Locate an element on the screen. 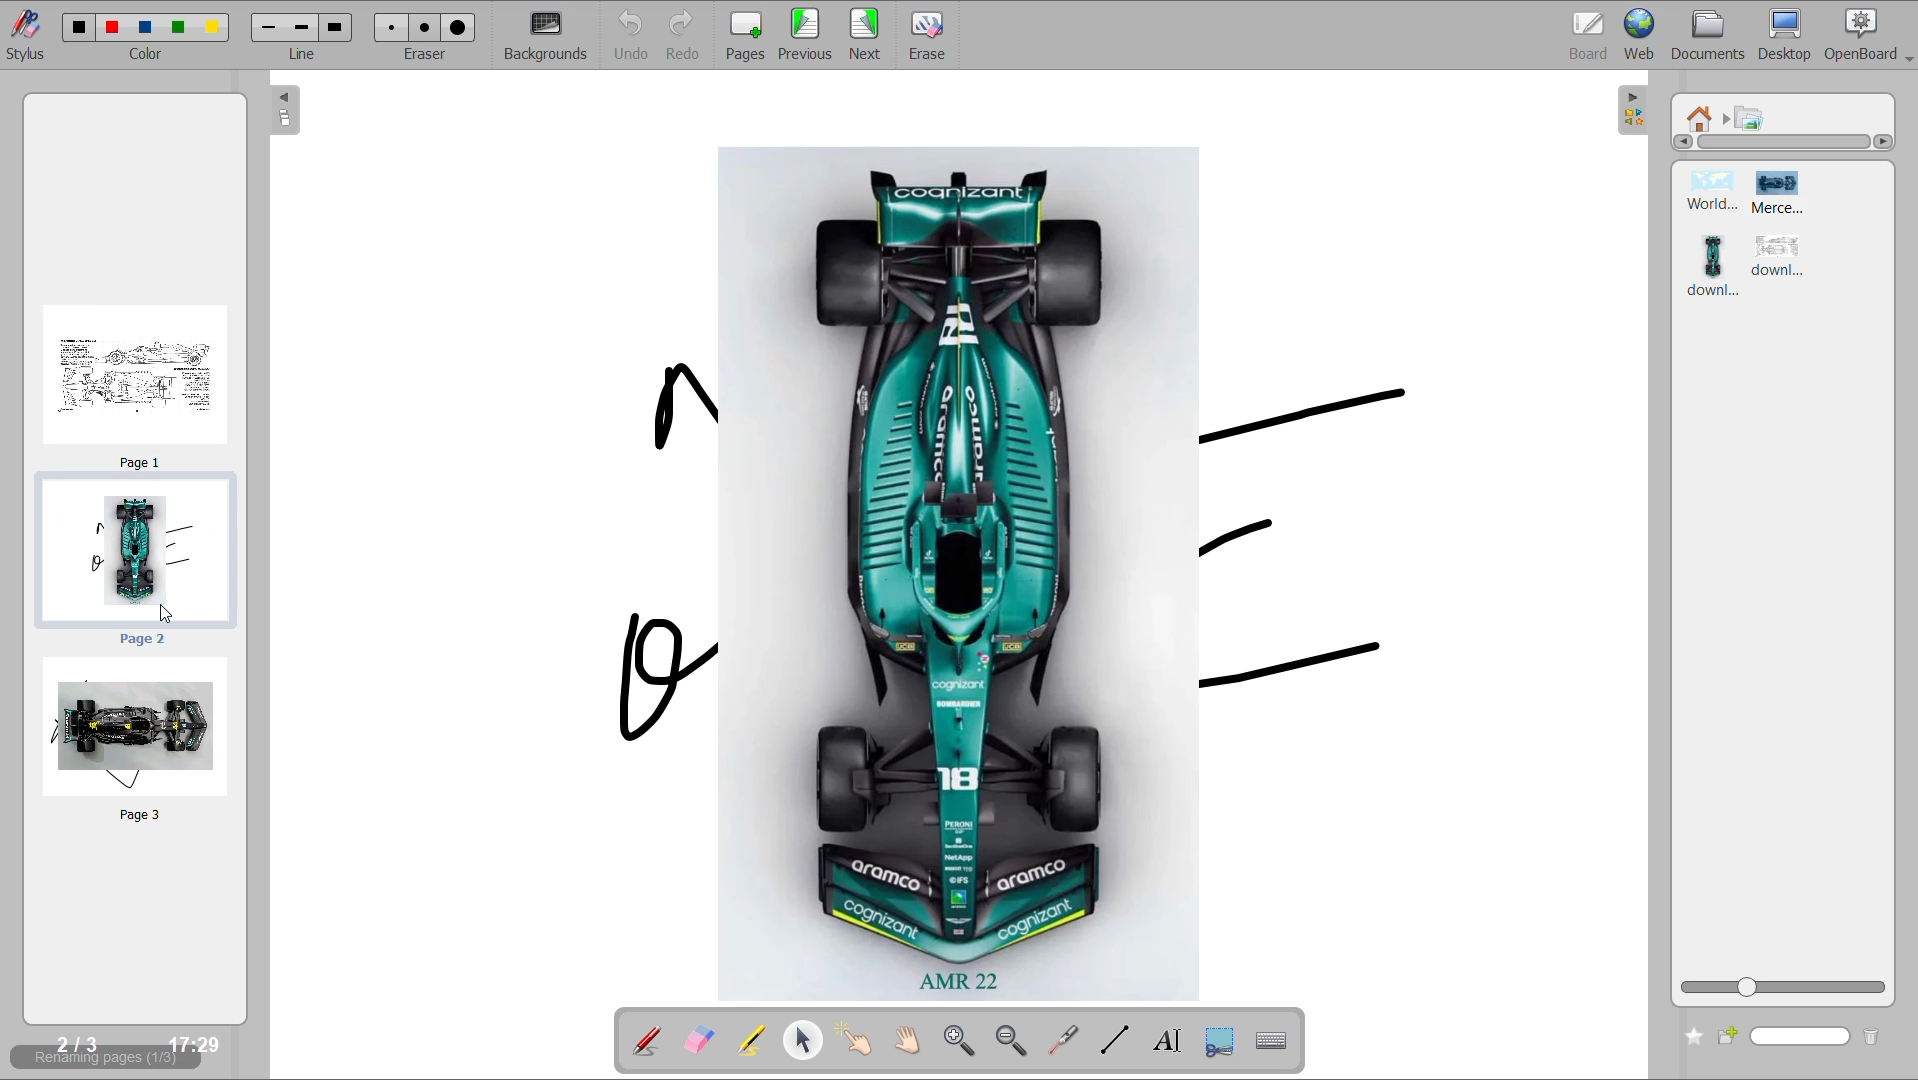  Cursor is located at coordinates (171, 614).